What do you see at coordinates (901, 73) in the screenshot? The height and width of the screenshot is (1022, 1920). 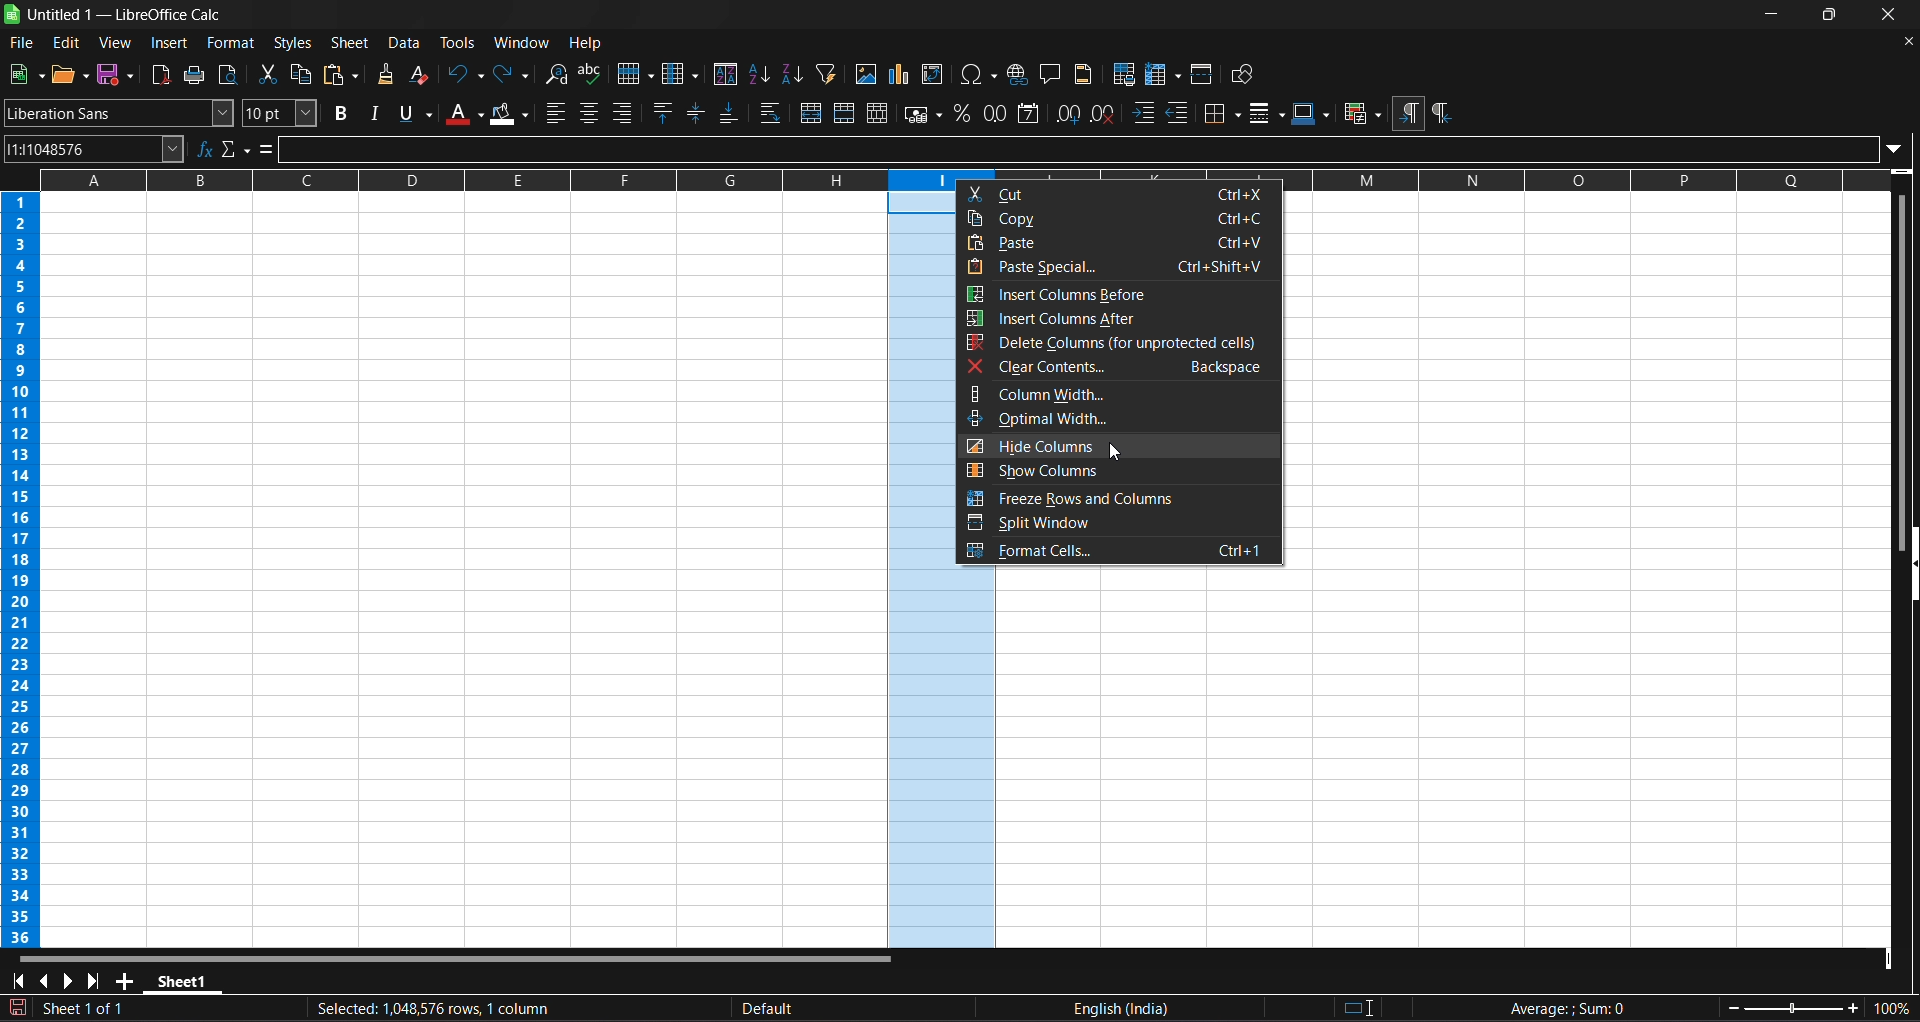 I see `insert chart` at bounding box center [901, 73].